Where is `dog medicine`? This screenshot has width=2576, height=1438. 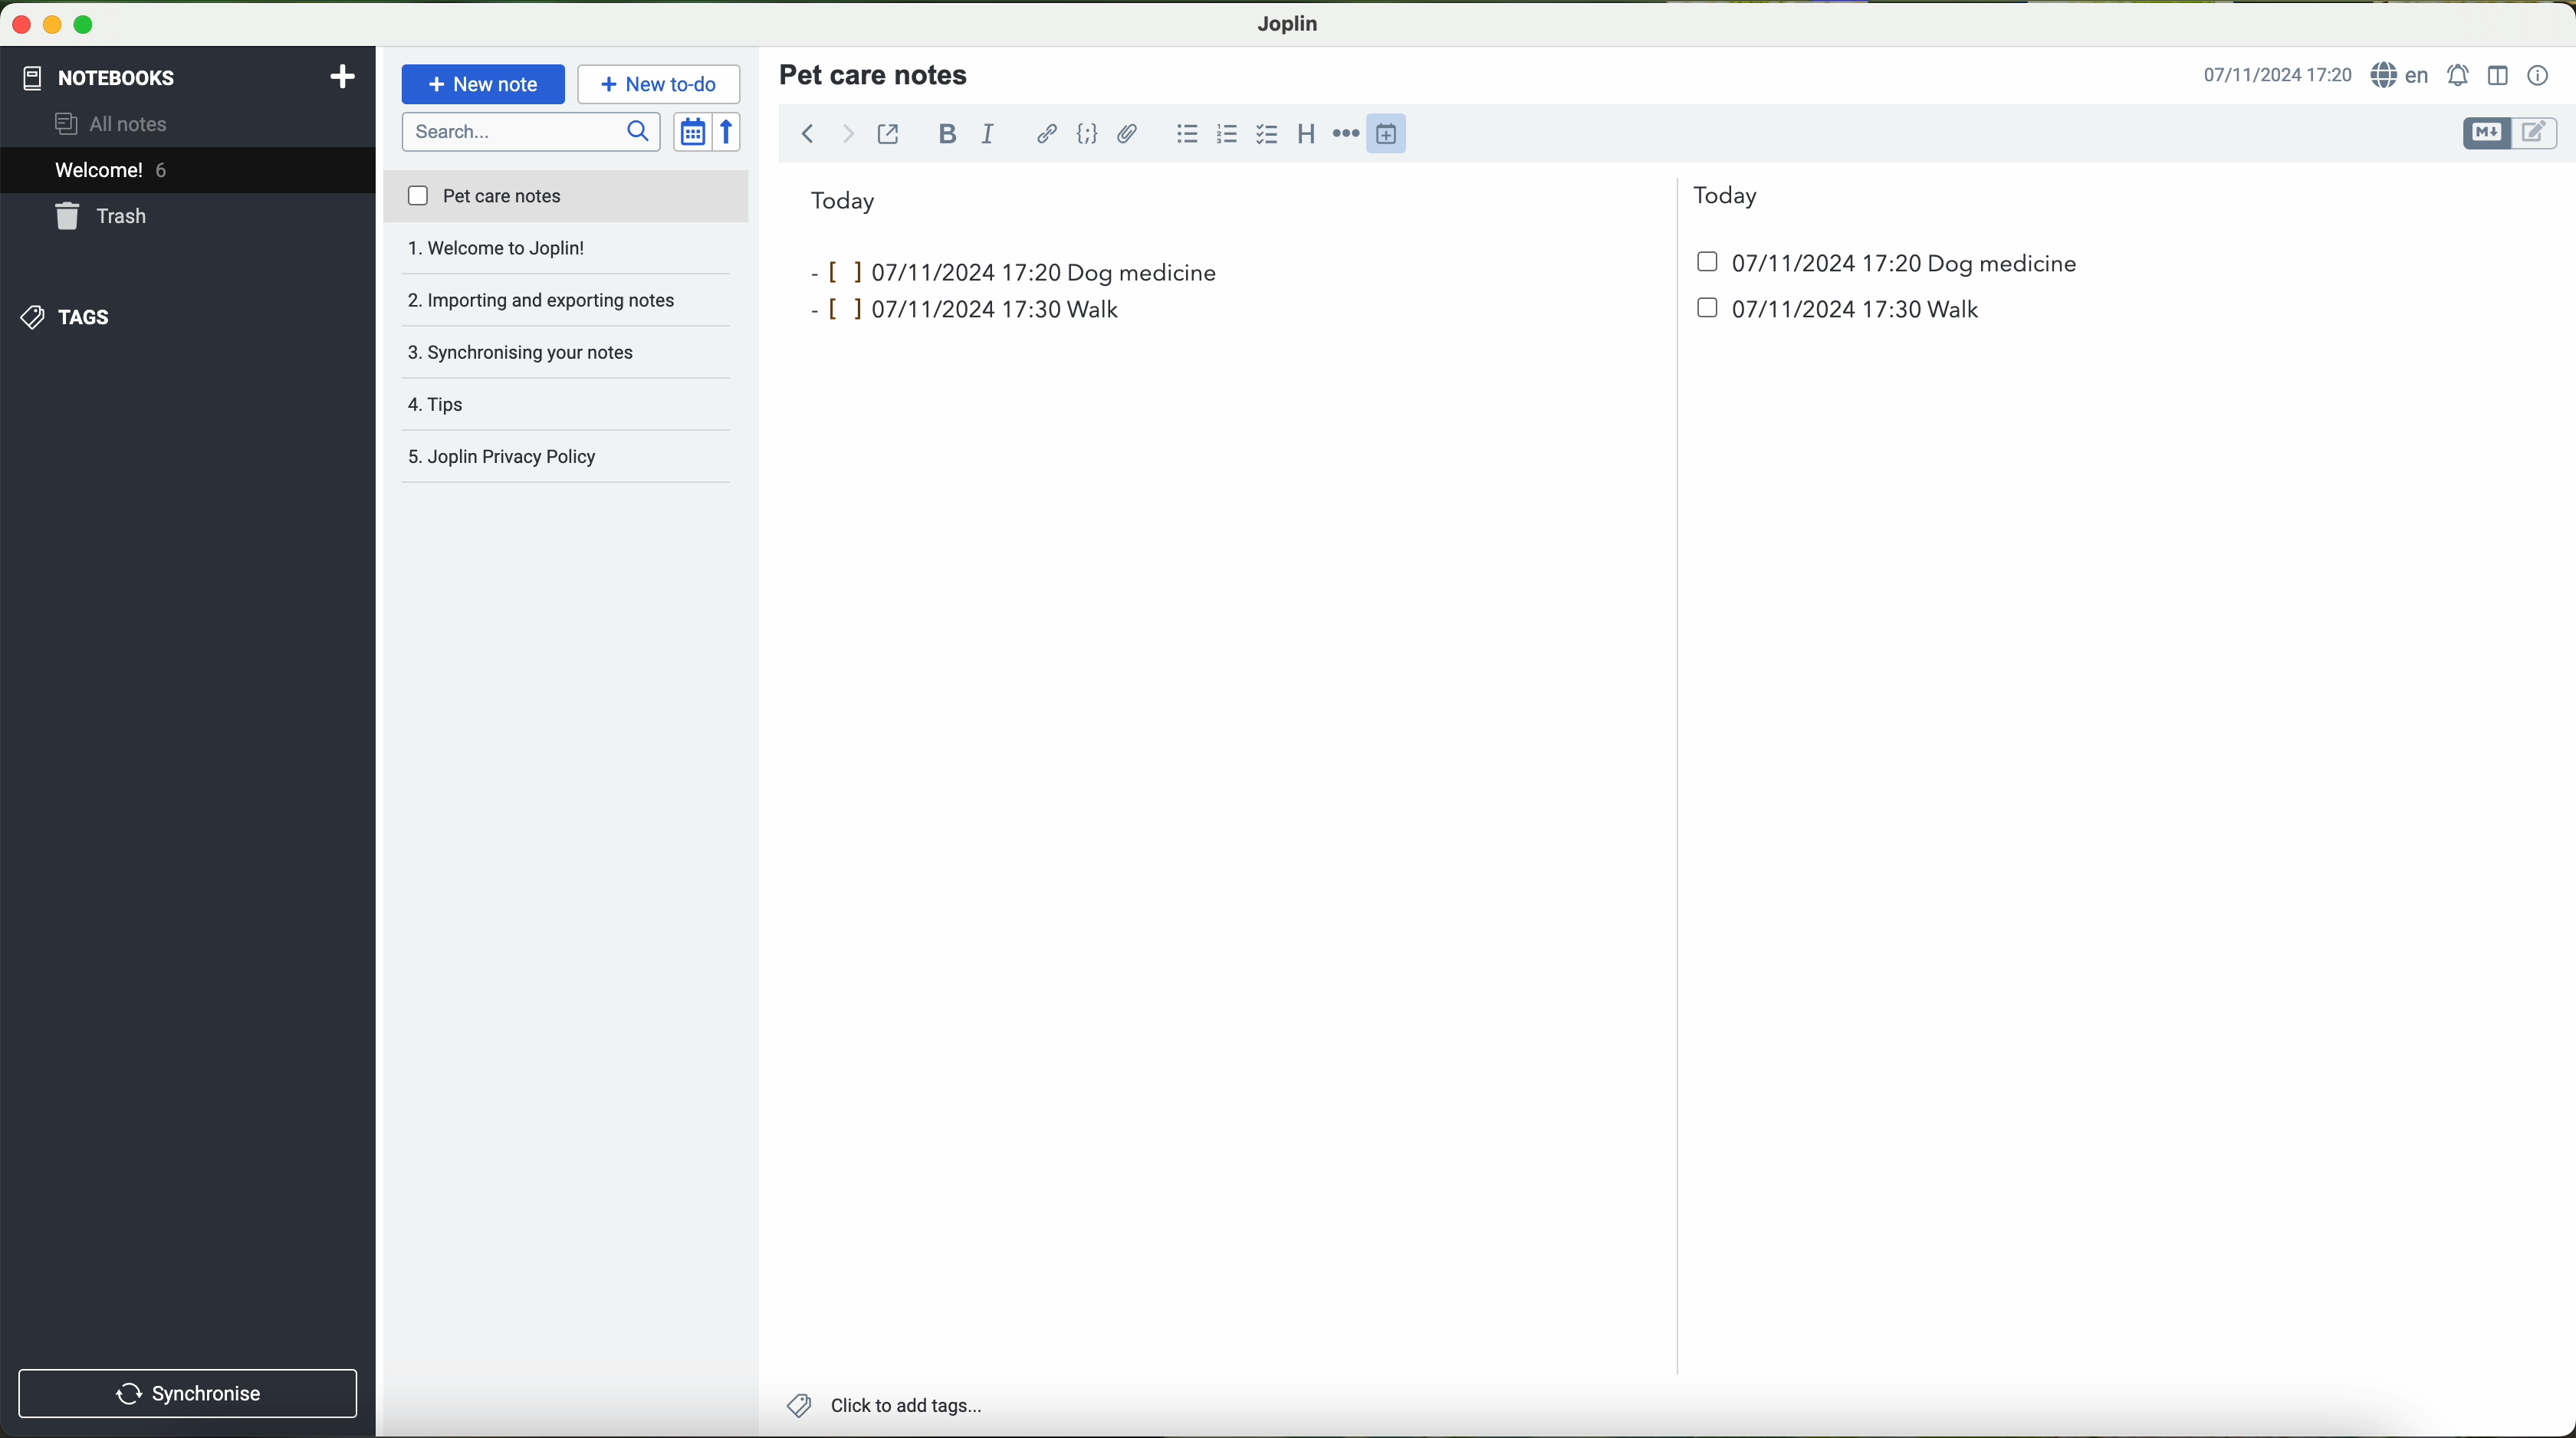
dog medicine is located at coordinates (1145, 272).